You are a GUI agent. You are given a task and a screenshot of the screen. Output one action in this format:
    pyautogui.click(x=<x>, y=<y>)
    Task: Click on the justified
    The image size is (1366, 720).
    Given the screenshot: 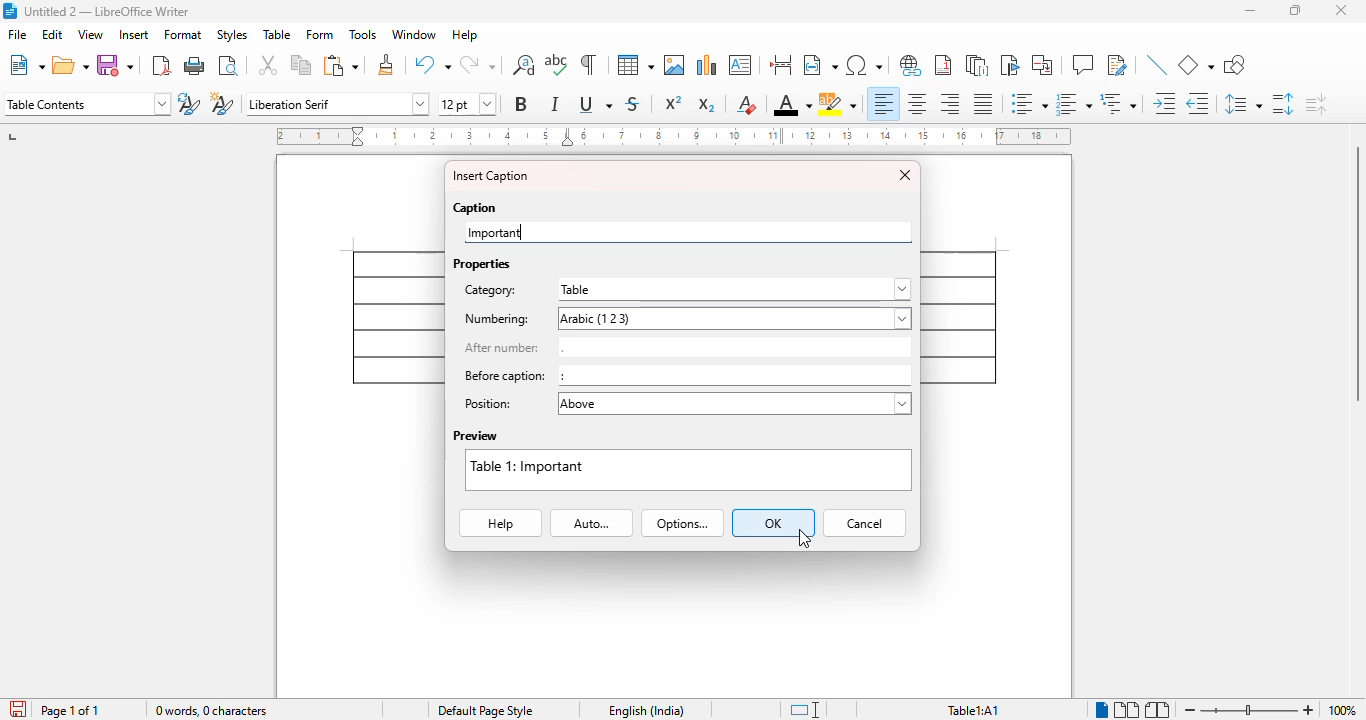 What is the action you would take?
    pyautogui.click(x=984, y=104)
    